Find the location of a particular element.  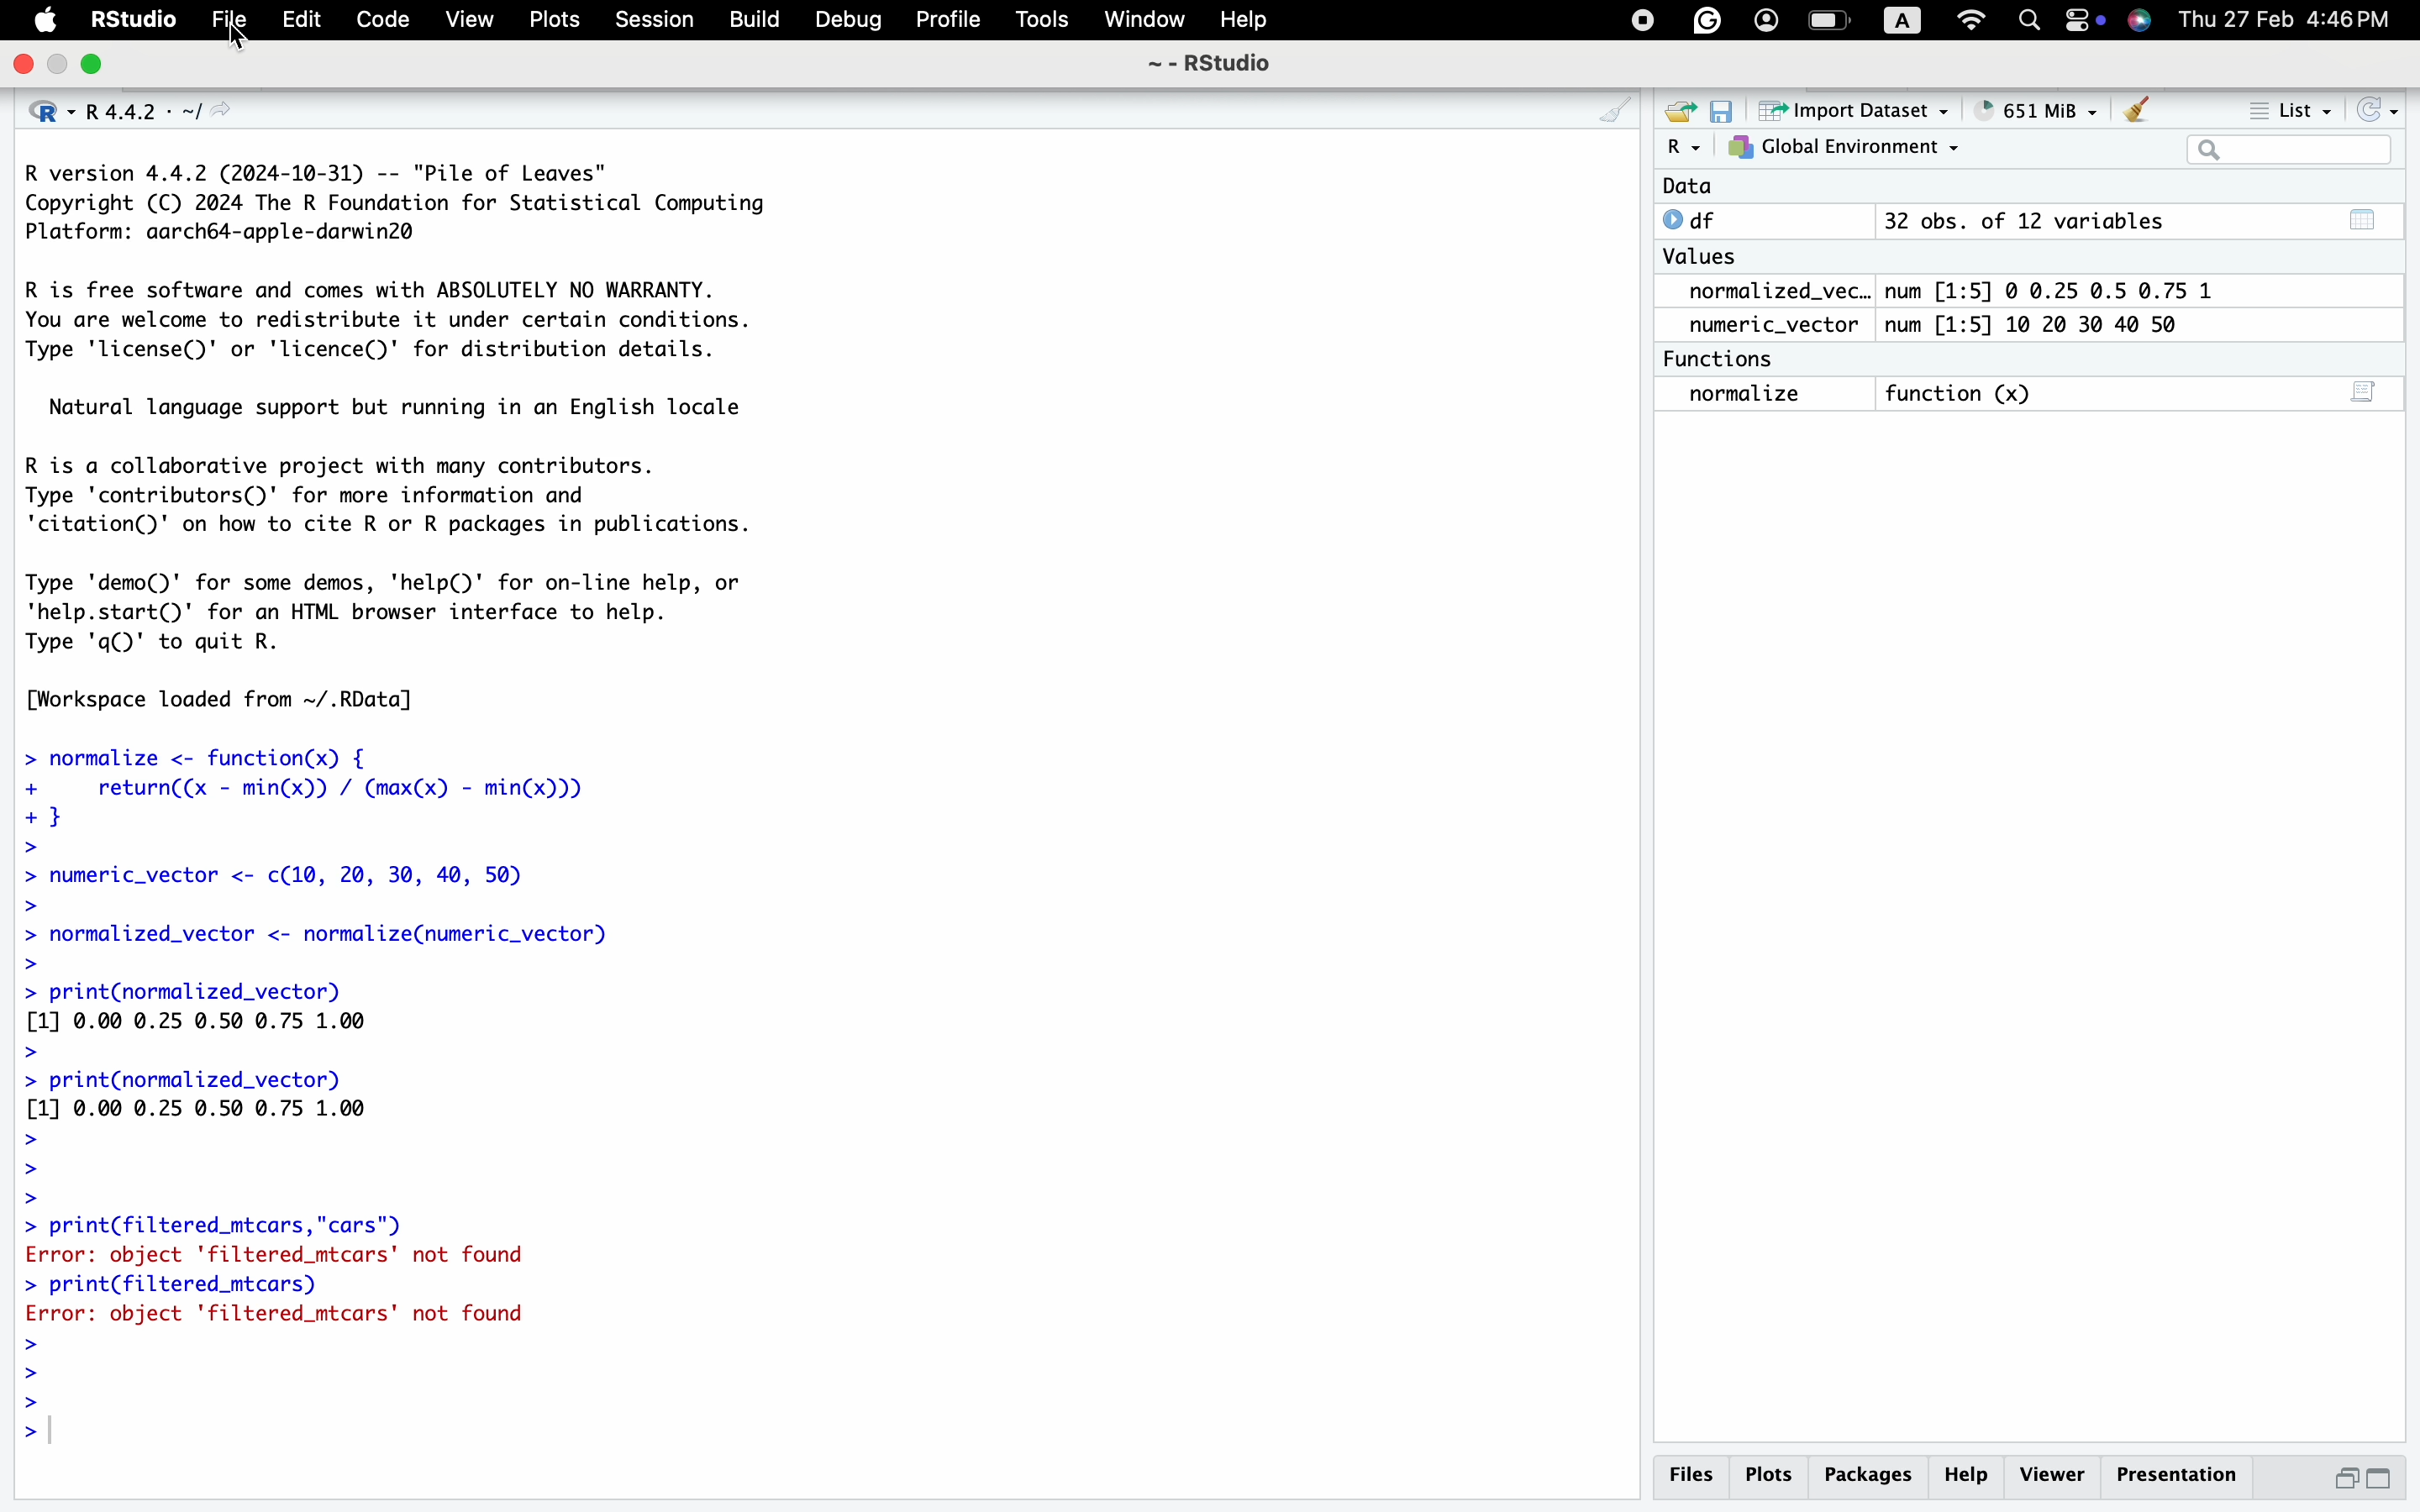

® 651 MiB  is located at coordinates (2031, 106).